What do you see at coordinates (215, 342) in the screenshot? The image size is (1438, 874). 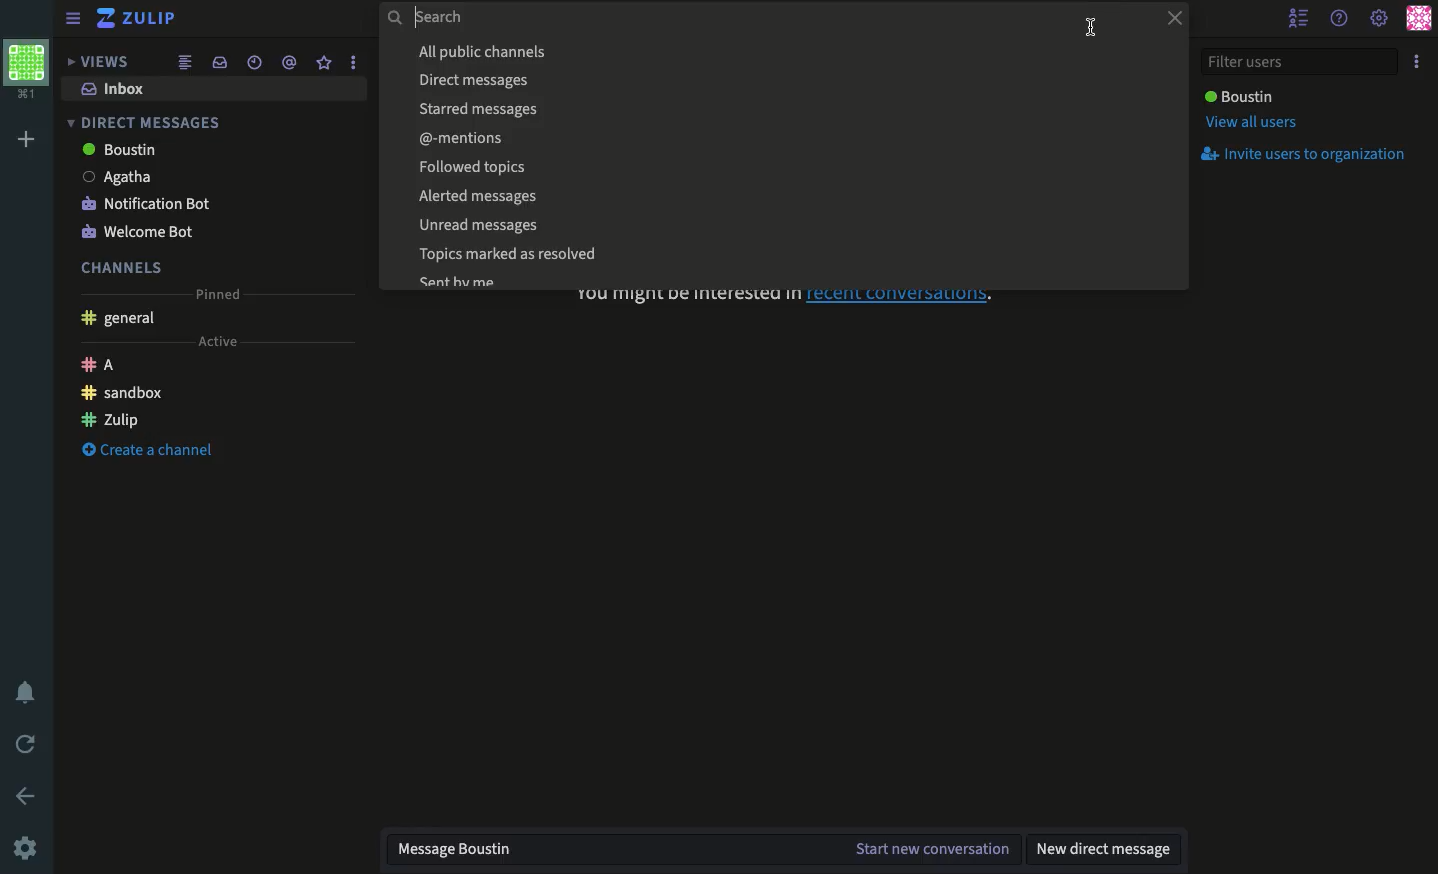 I see `Active` at bounding box center [215, 342].